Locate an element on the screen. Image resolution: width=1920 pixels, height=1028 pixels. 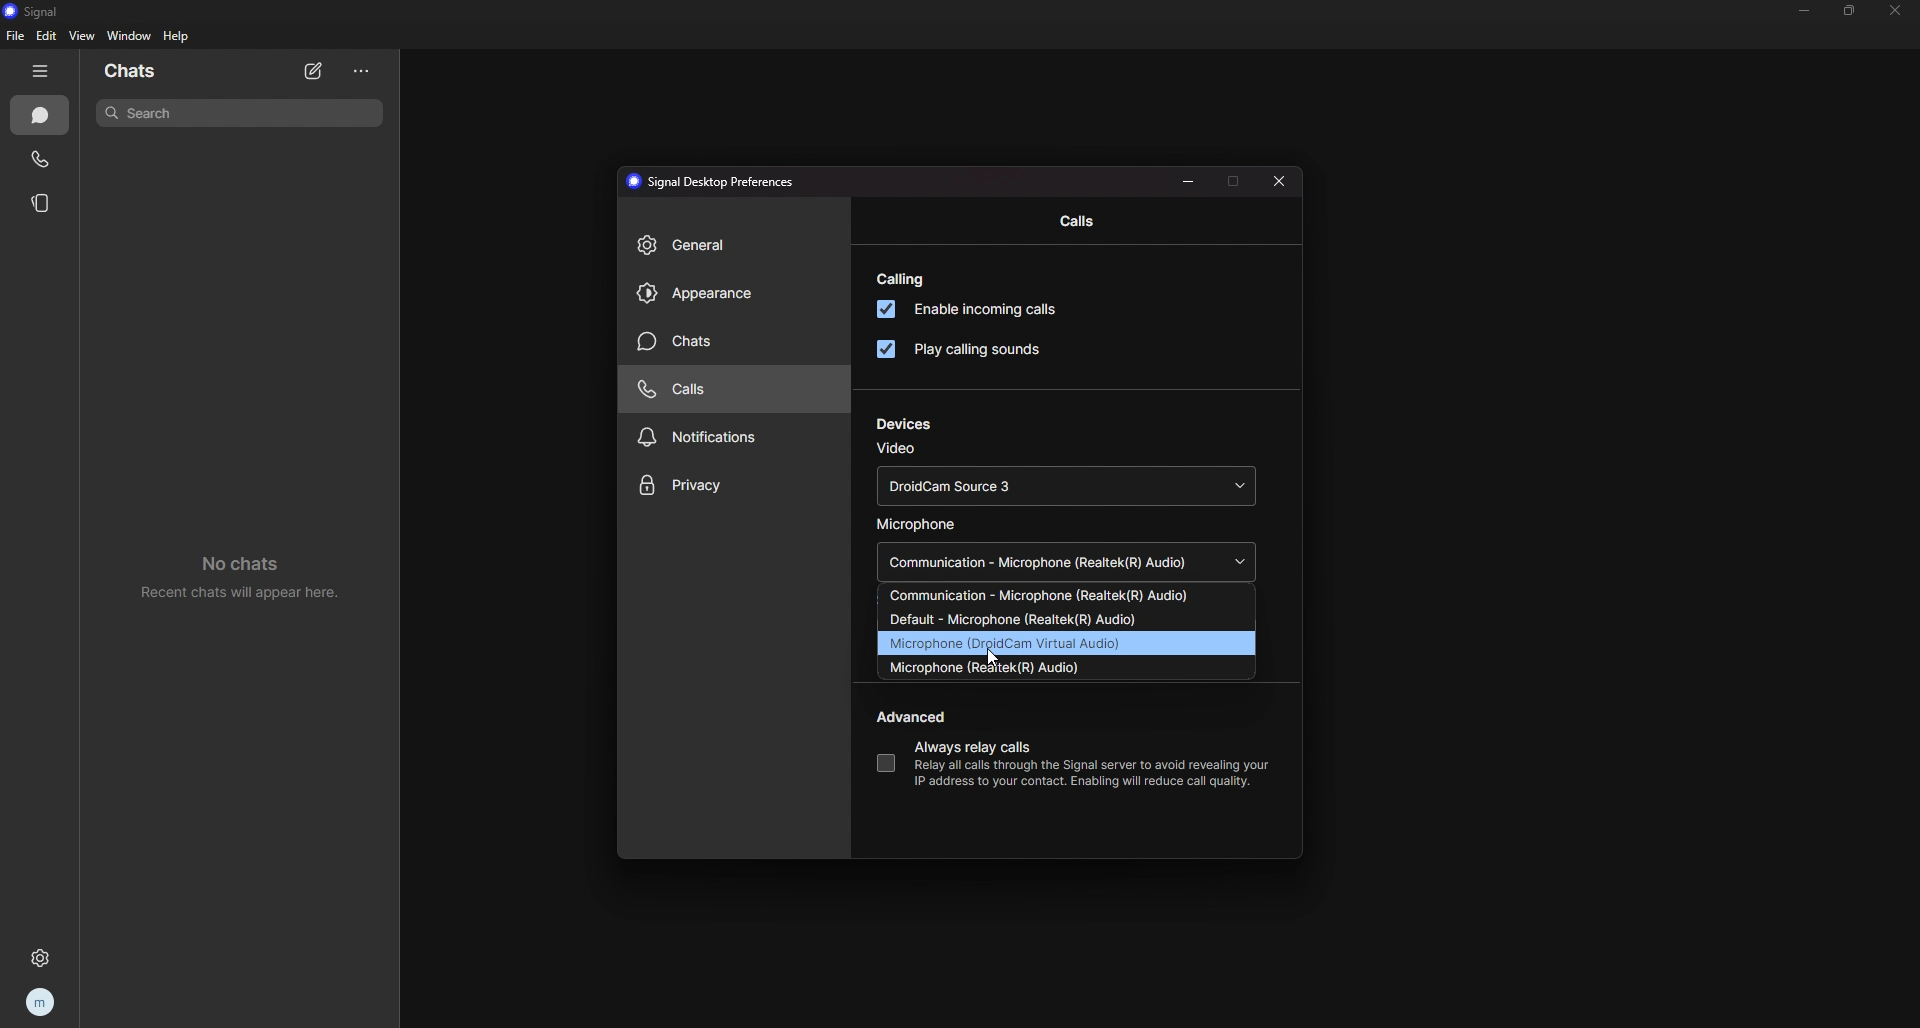
file is located at coordinates (15, 37).